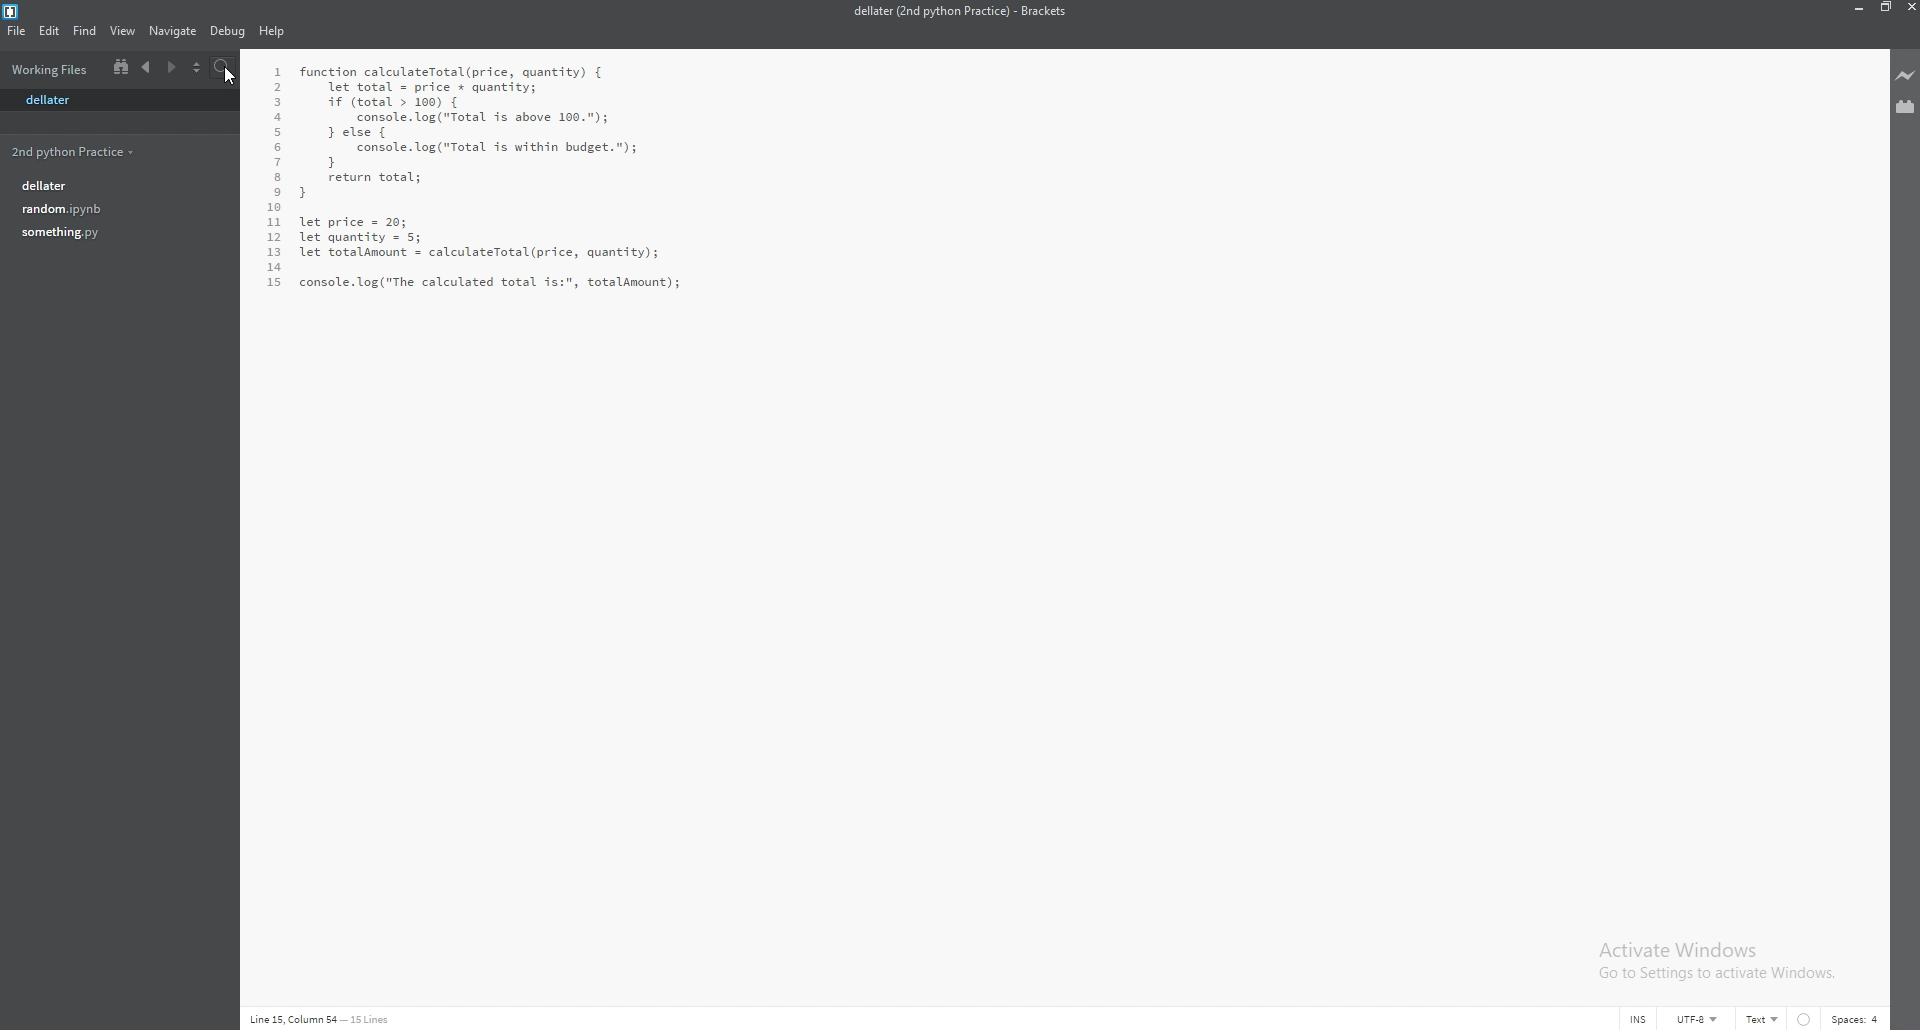 The image size is (1920, 1030). I want to click on 14, so click(274, 266).